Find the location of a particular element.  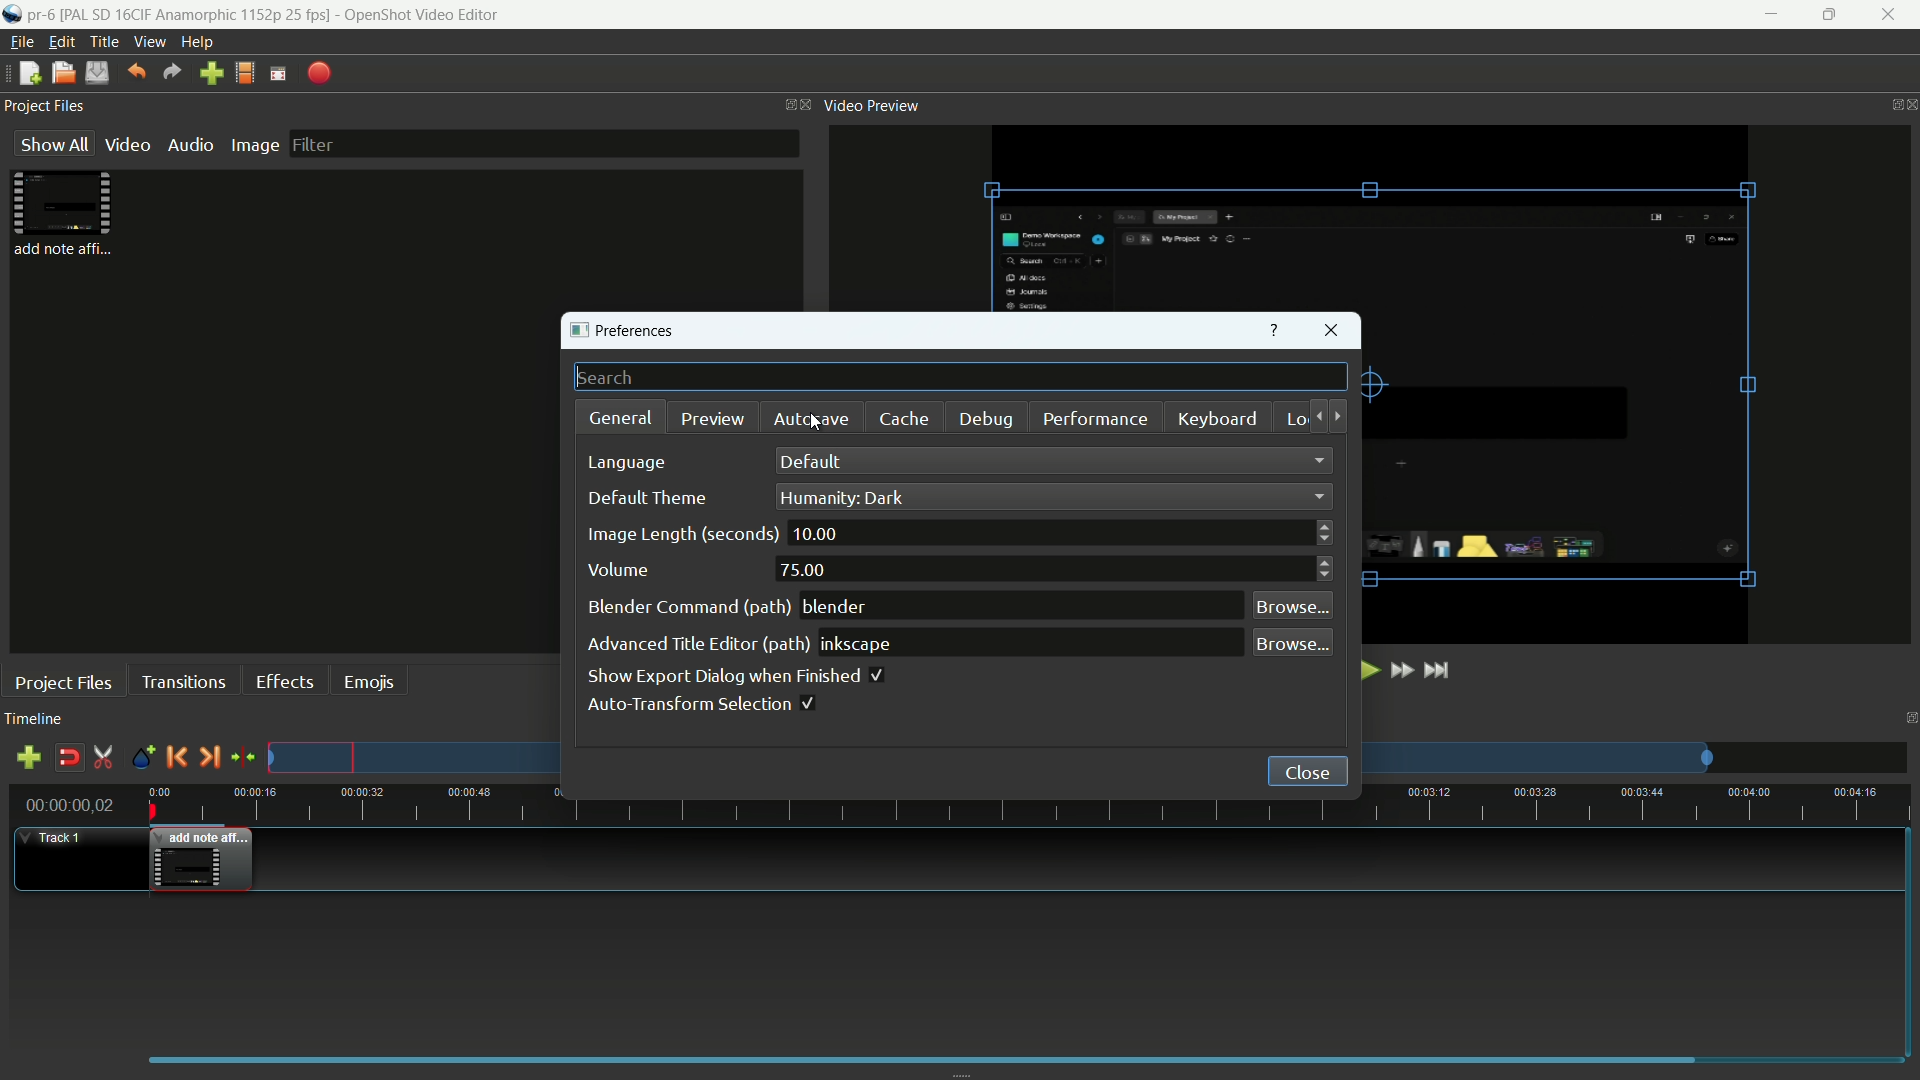

minimize is located at coordinates (1773, 15).